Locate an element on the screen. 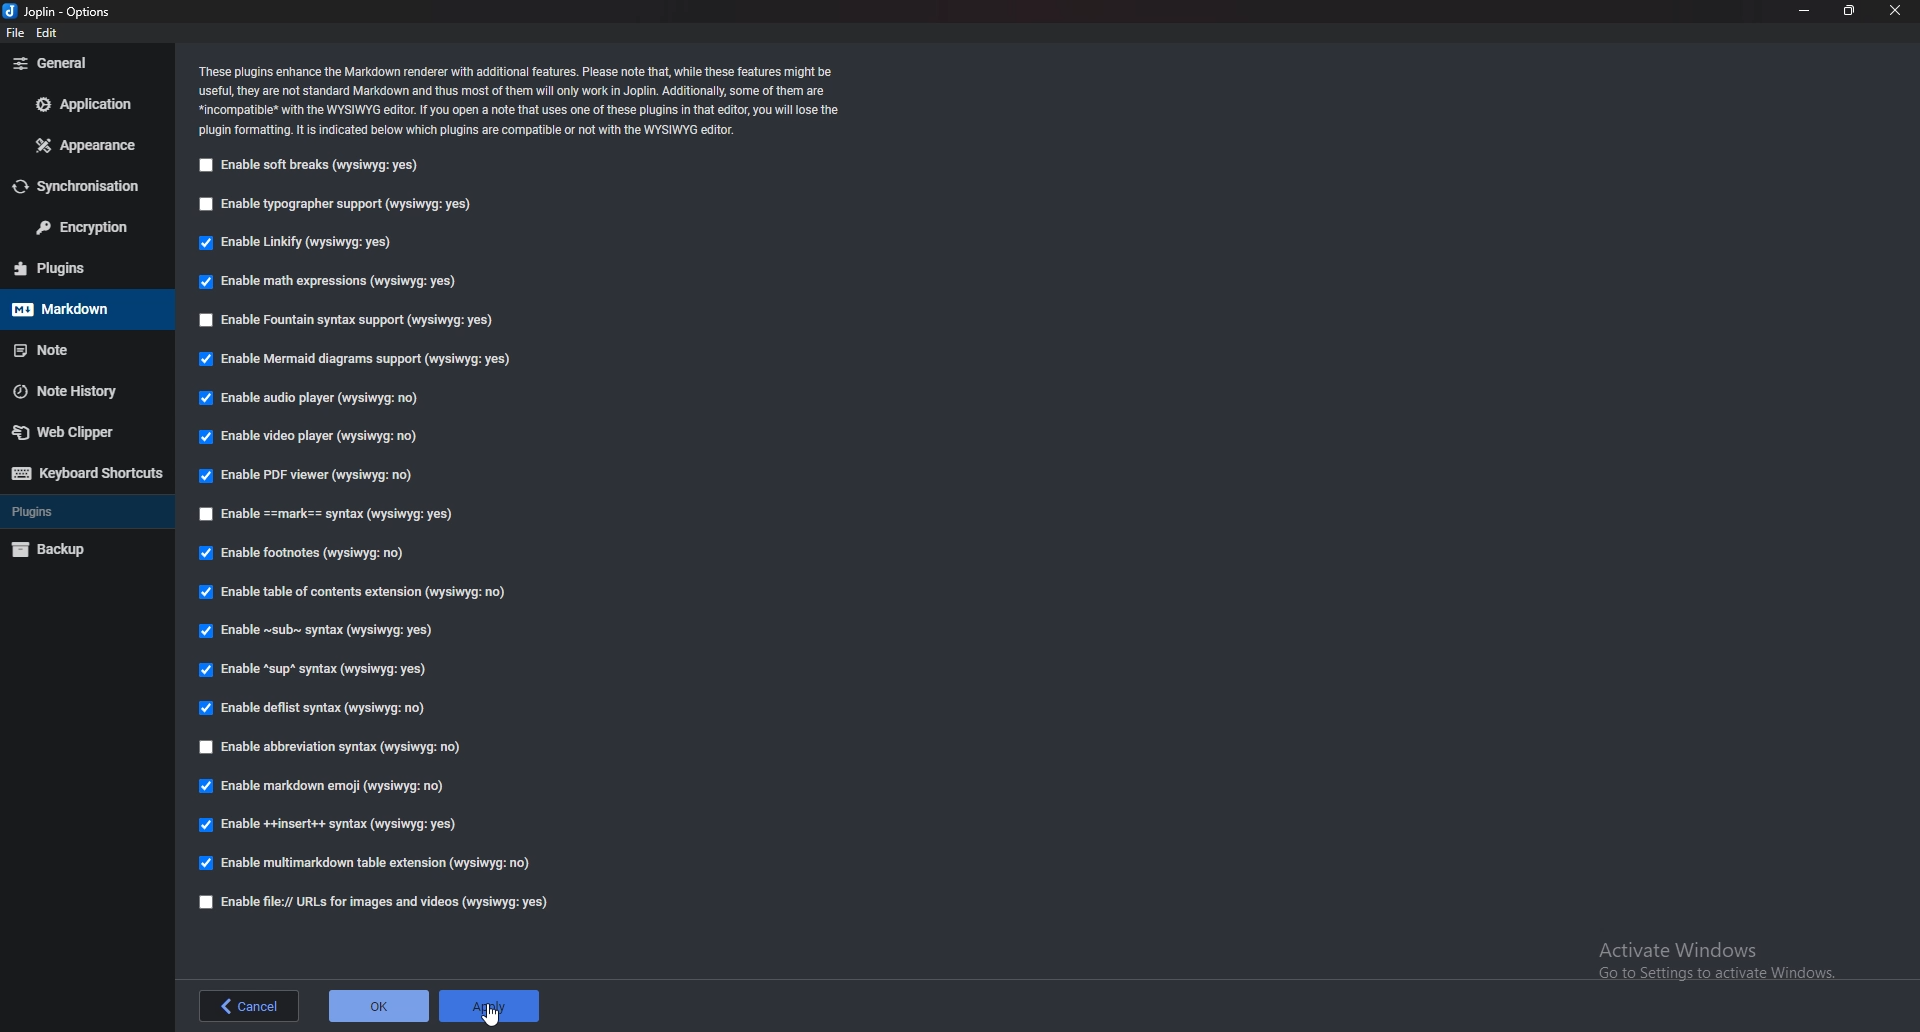 This screenshot has height=1032, width=1920. back is located at coordinates (251, 1006).